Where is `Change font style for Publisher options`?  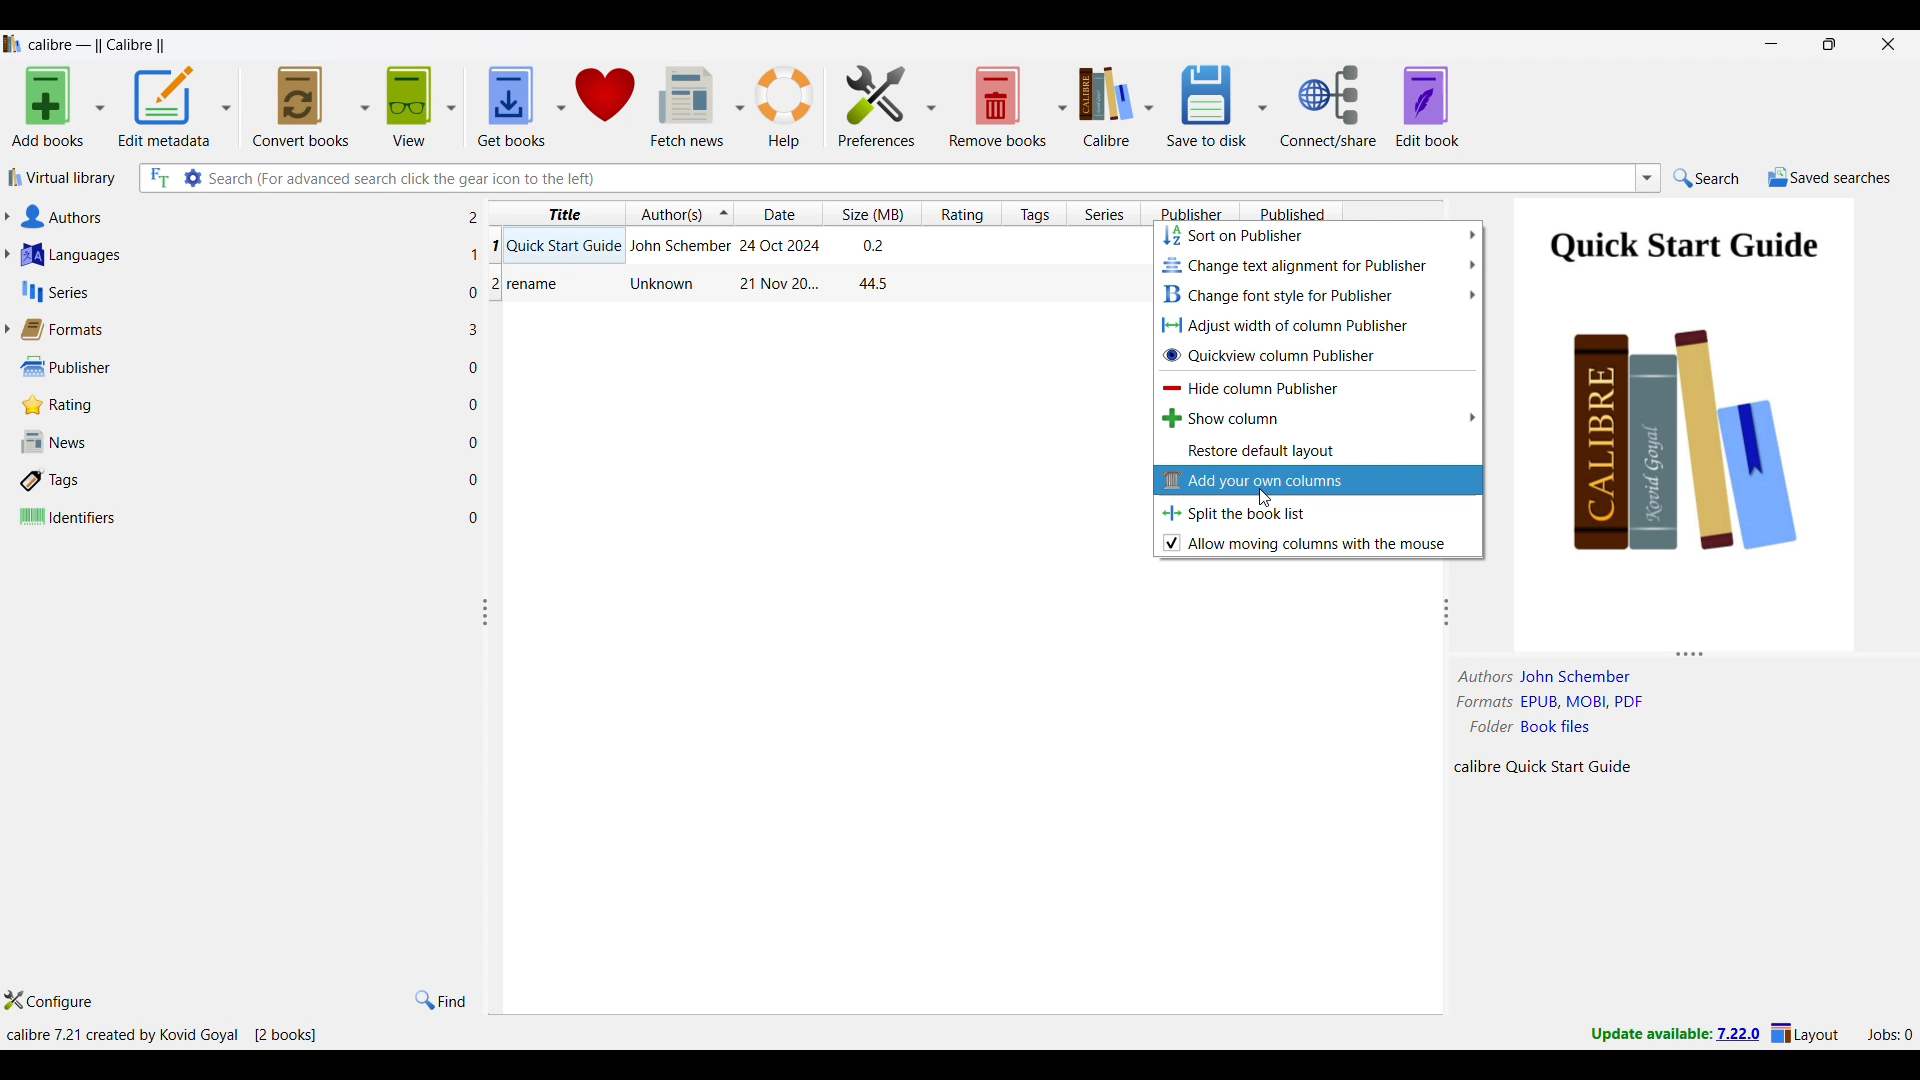 Change font style for Publisher options is located at coordinates (1318, 295).